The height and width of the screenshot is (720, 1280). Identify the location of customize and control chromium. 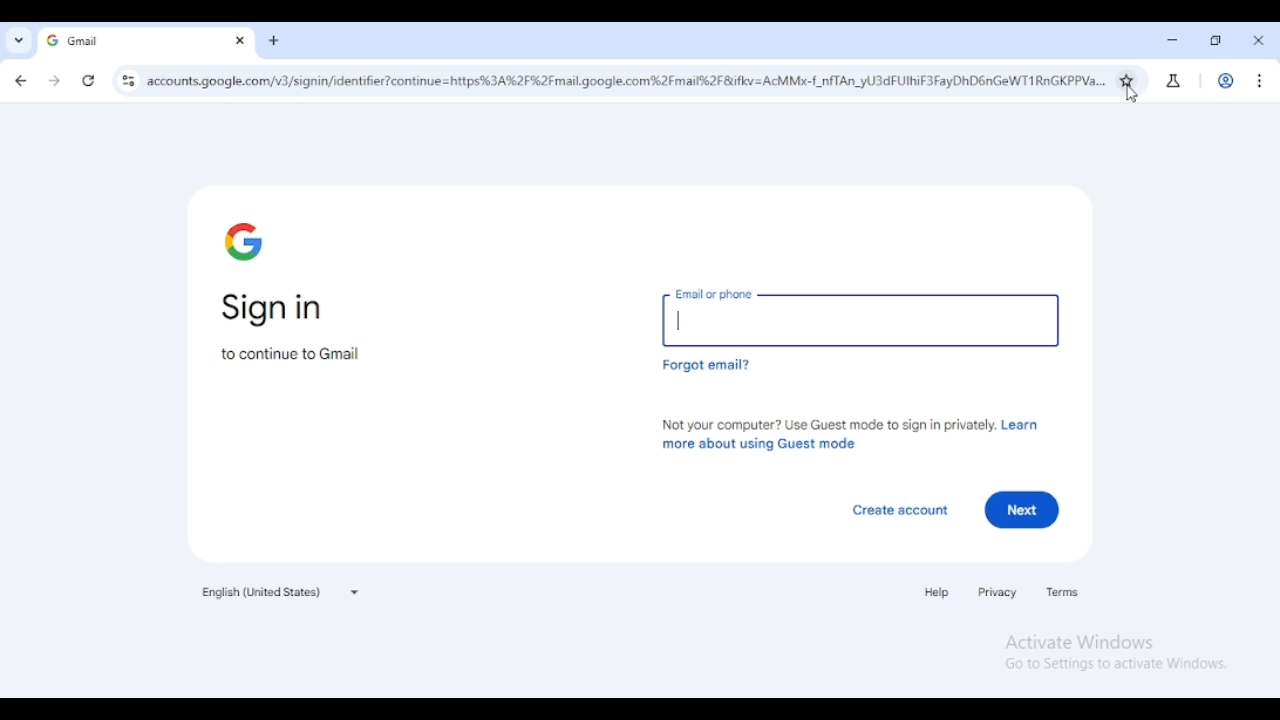
(1259, 80).